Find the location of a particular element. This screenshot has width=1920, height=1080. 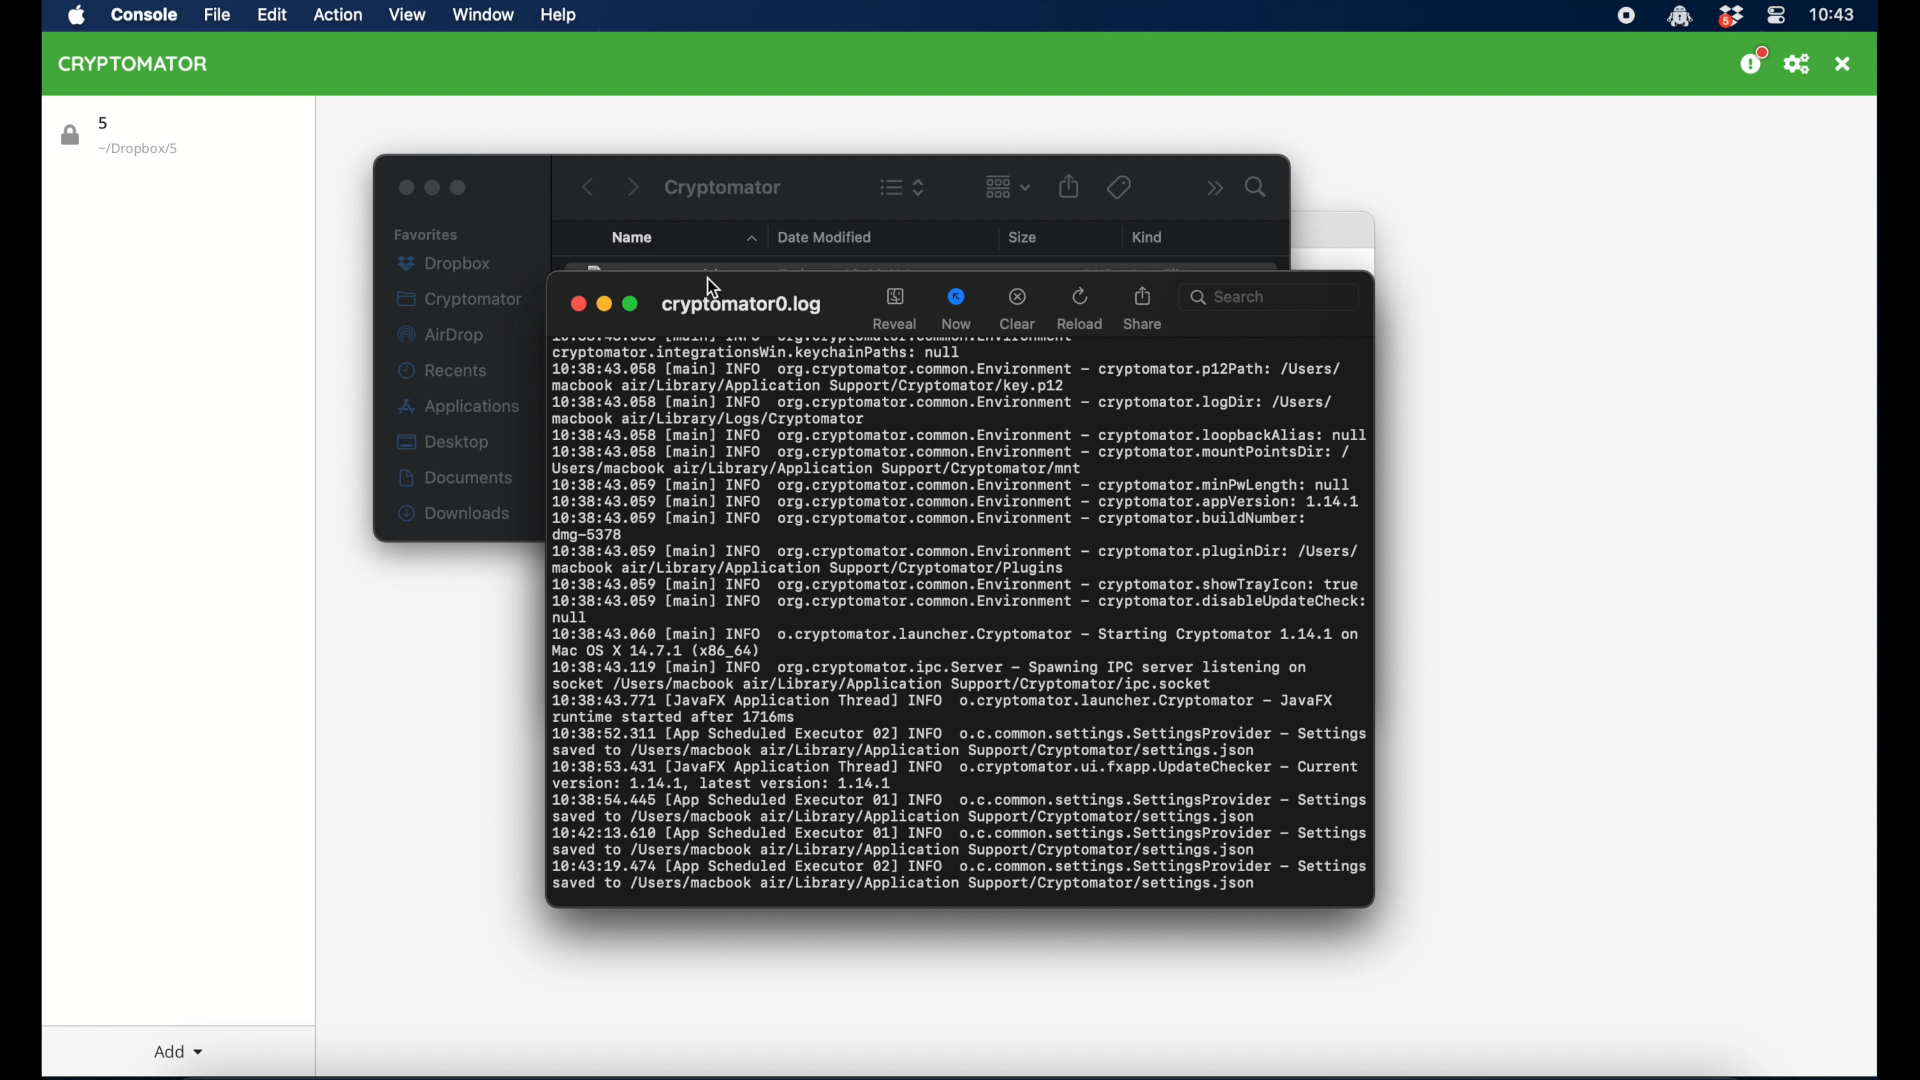

activity log is located at coordinates (960, 622).